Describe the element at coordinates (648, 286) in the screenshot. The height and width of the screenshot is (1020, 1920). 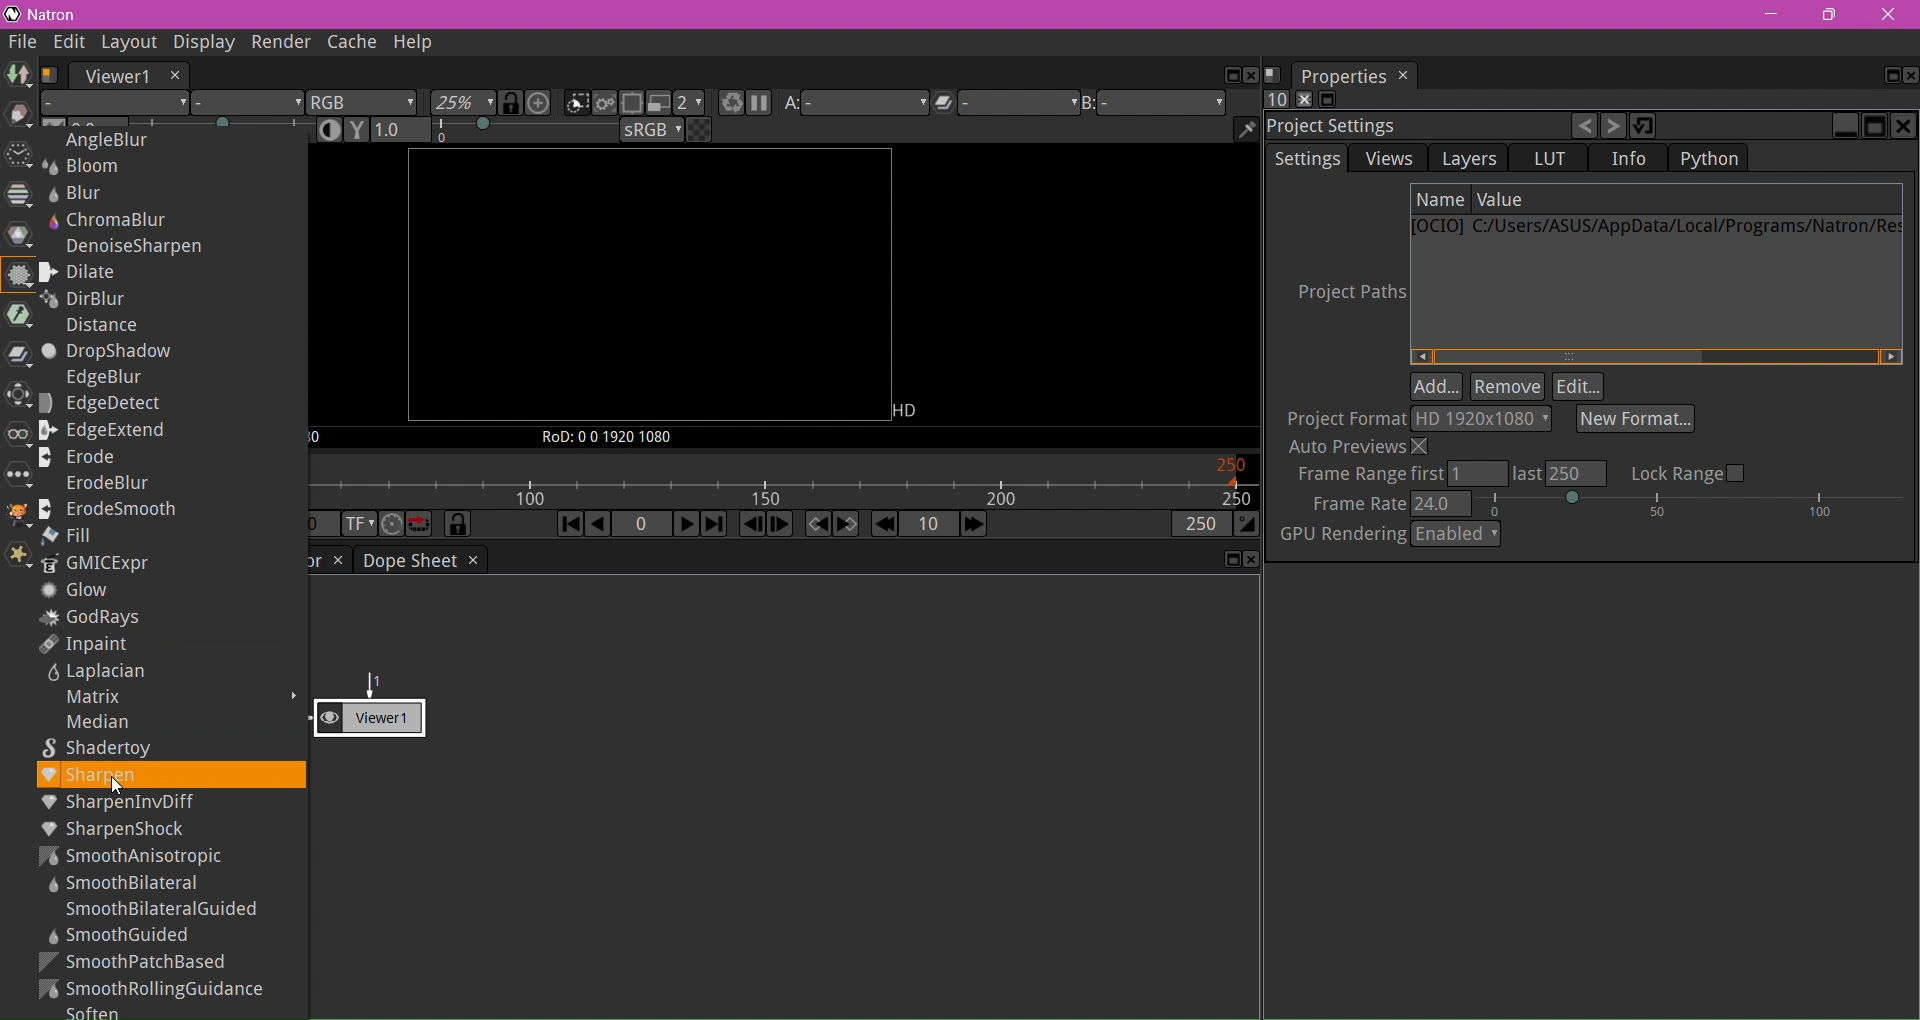
I see `Image farme` at that location.